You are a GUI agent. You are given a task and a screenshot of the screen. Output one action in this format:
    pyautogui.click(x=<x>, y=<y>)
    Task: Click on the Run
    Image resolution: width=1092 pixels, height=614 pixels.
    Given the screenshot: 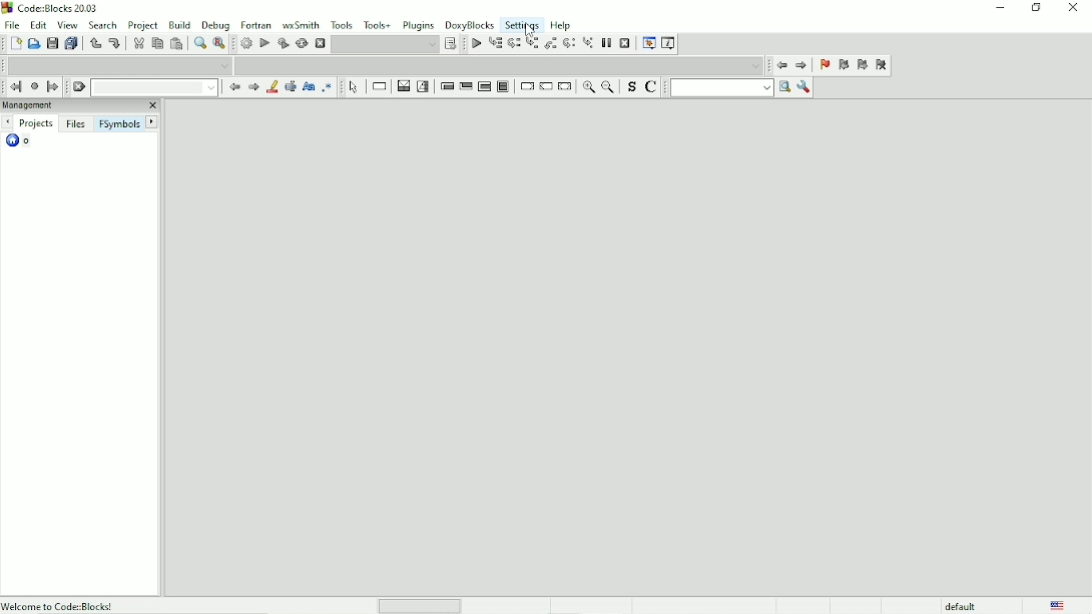 What is the action you would take?
    pyautogui.click(x=264, y=43)
    